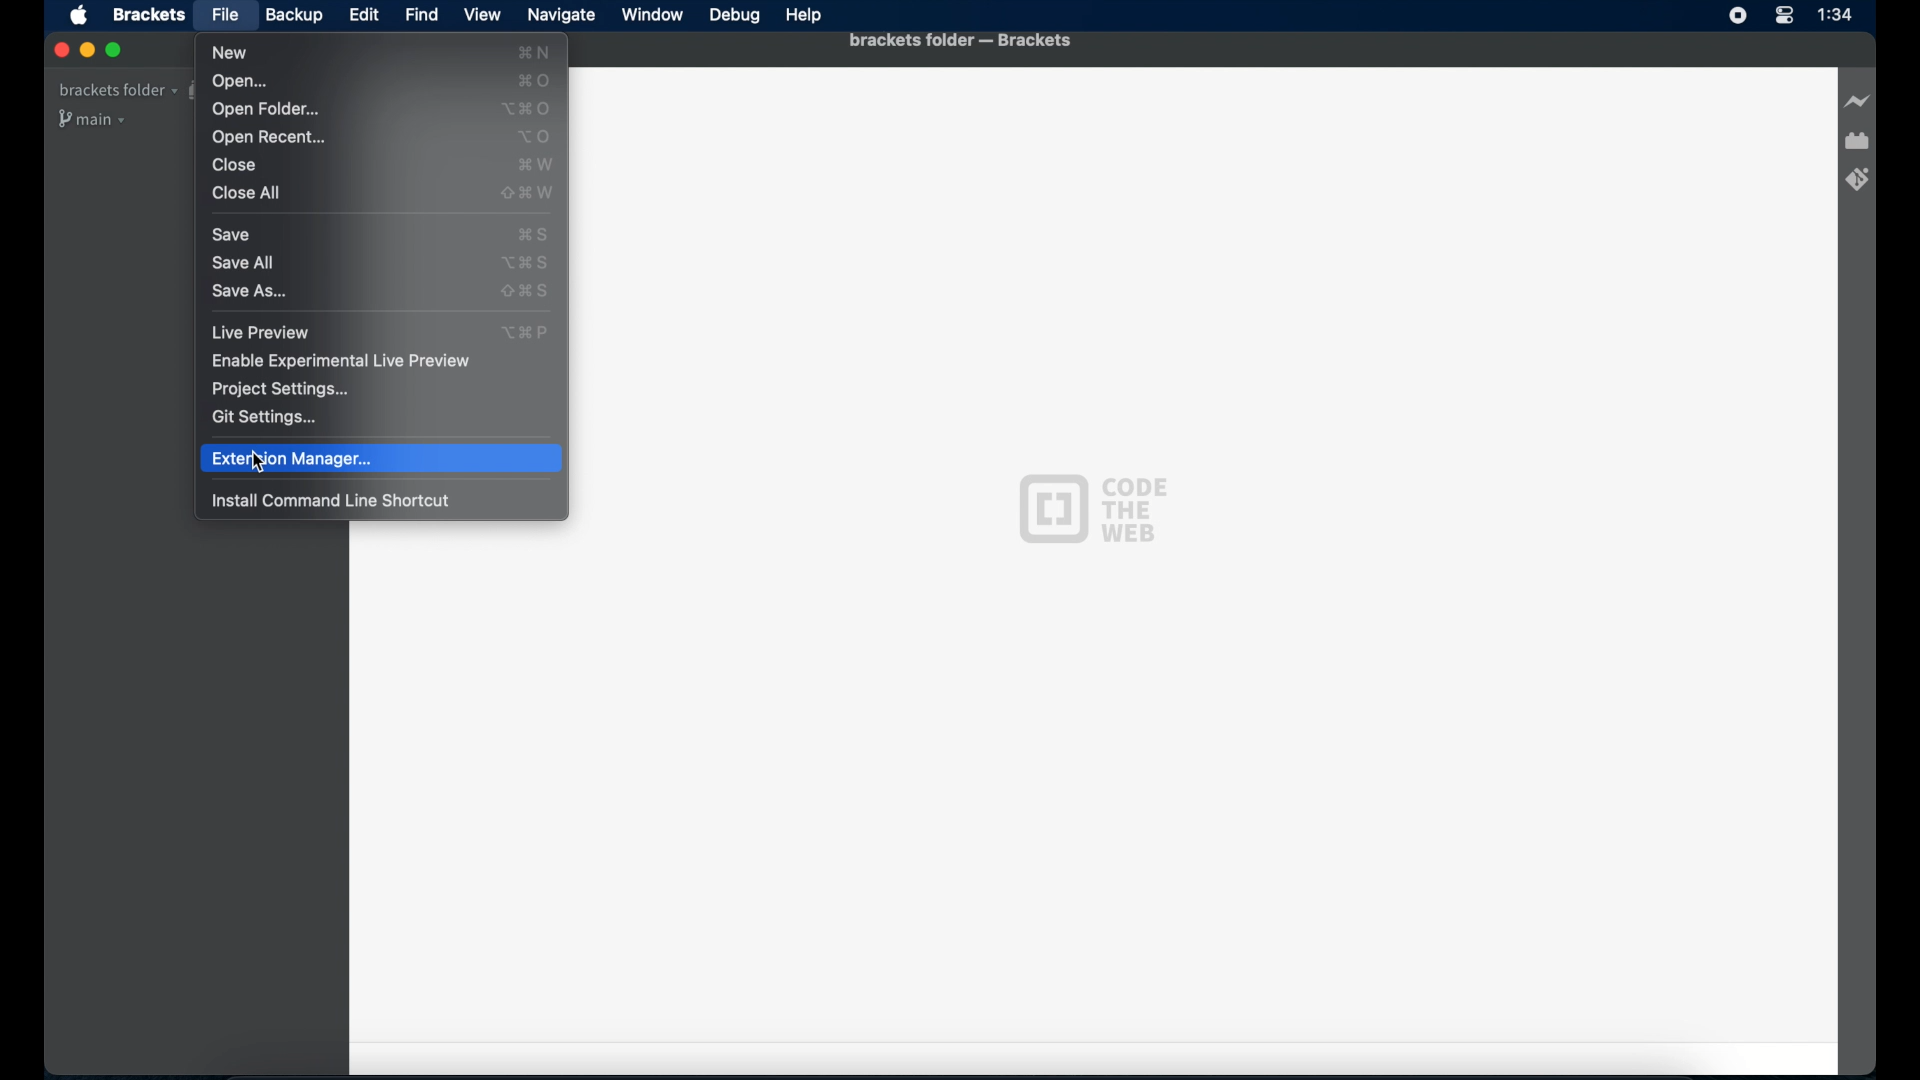 The width and height of the screenshot is (1920, 1080). What do you see at coordinates (524, 291) in the screenshot?
I see `save as shortcut` at bounding box center [524, 291].